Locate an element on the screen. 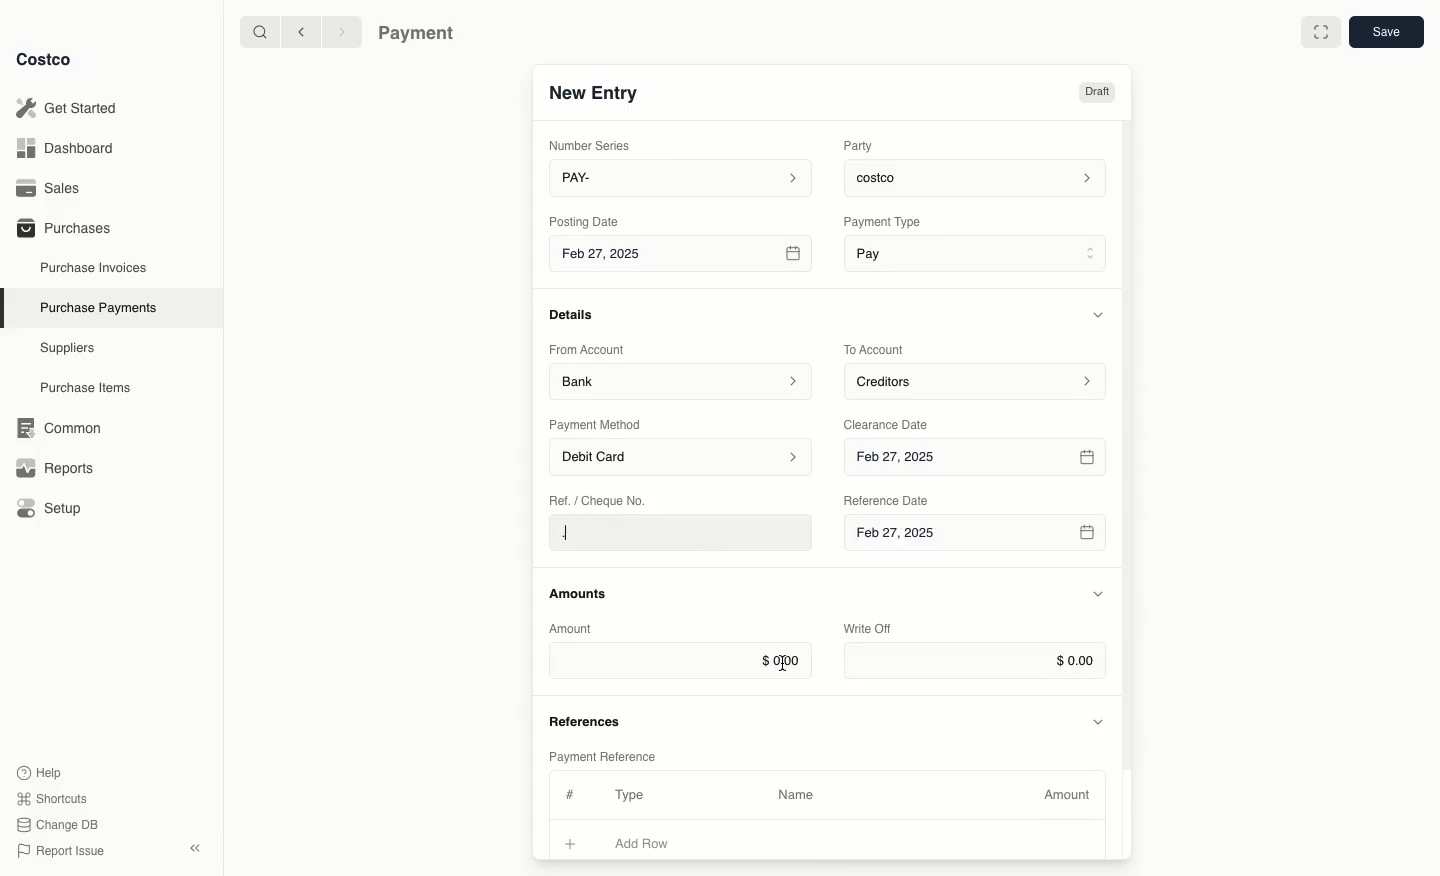  Costco is located at coordinates (43, 59).